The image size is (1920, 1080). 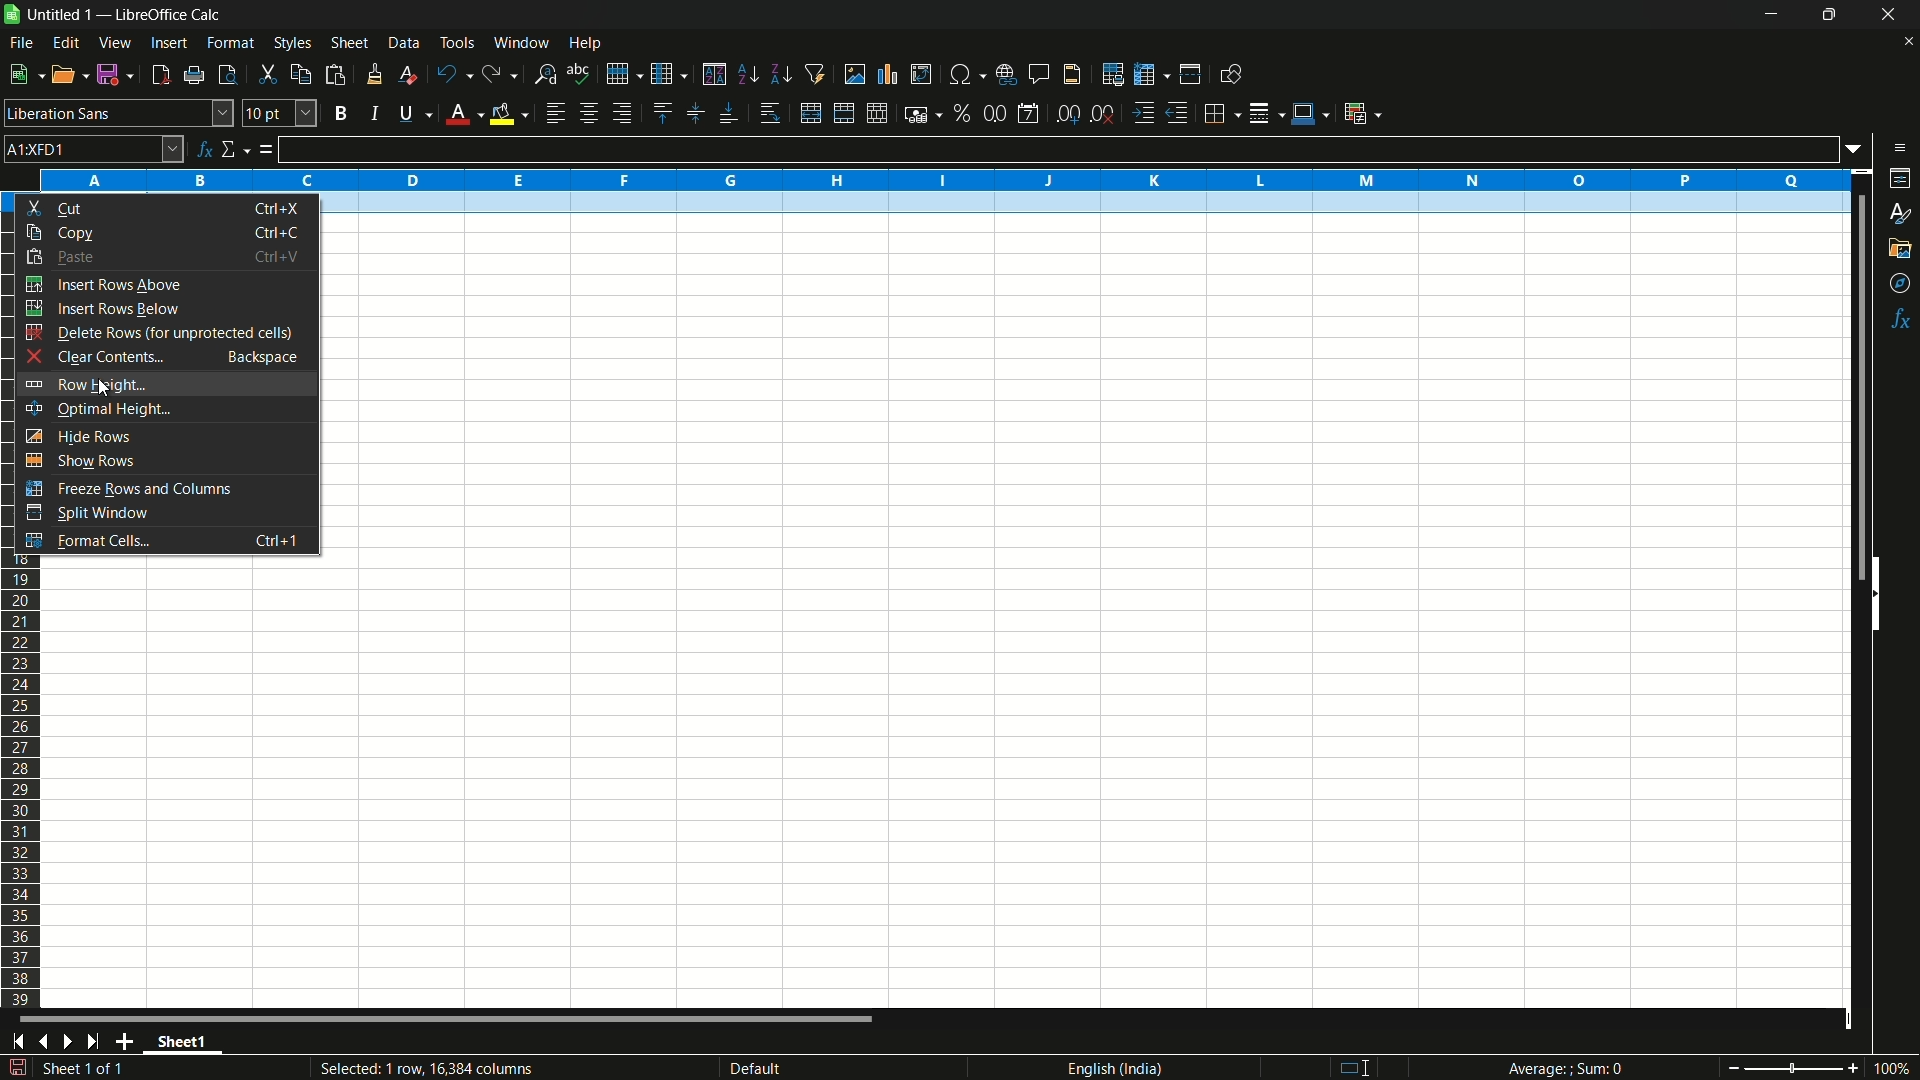 What do you see at coordinates (1104, 114) in the screenshot?
I see `delete decimal place` at bounding box center [1104, 114].